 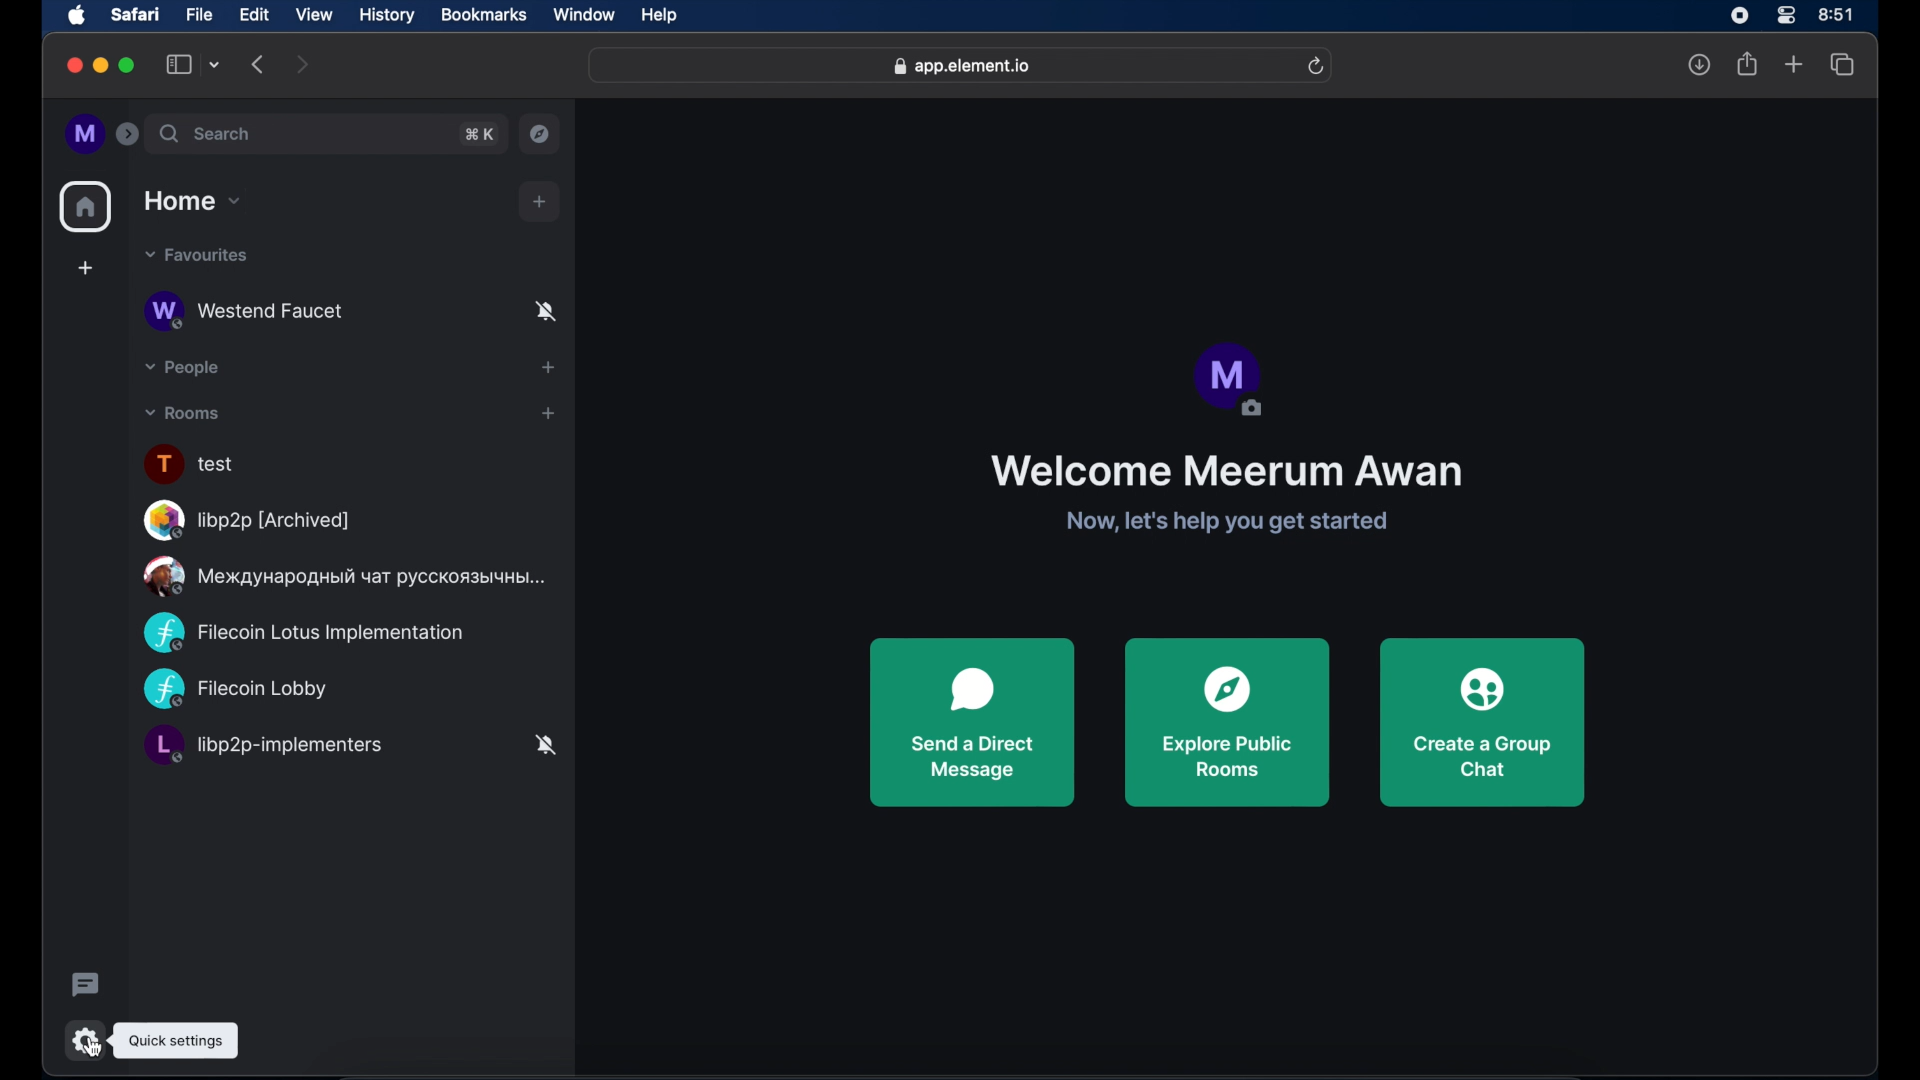 I want to click on cursor, so click(x=91, y=1039).